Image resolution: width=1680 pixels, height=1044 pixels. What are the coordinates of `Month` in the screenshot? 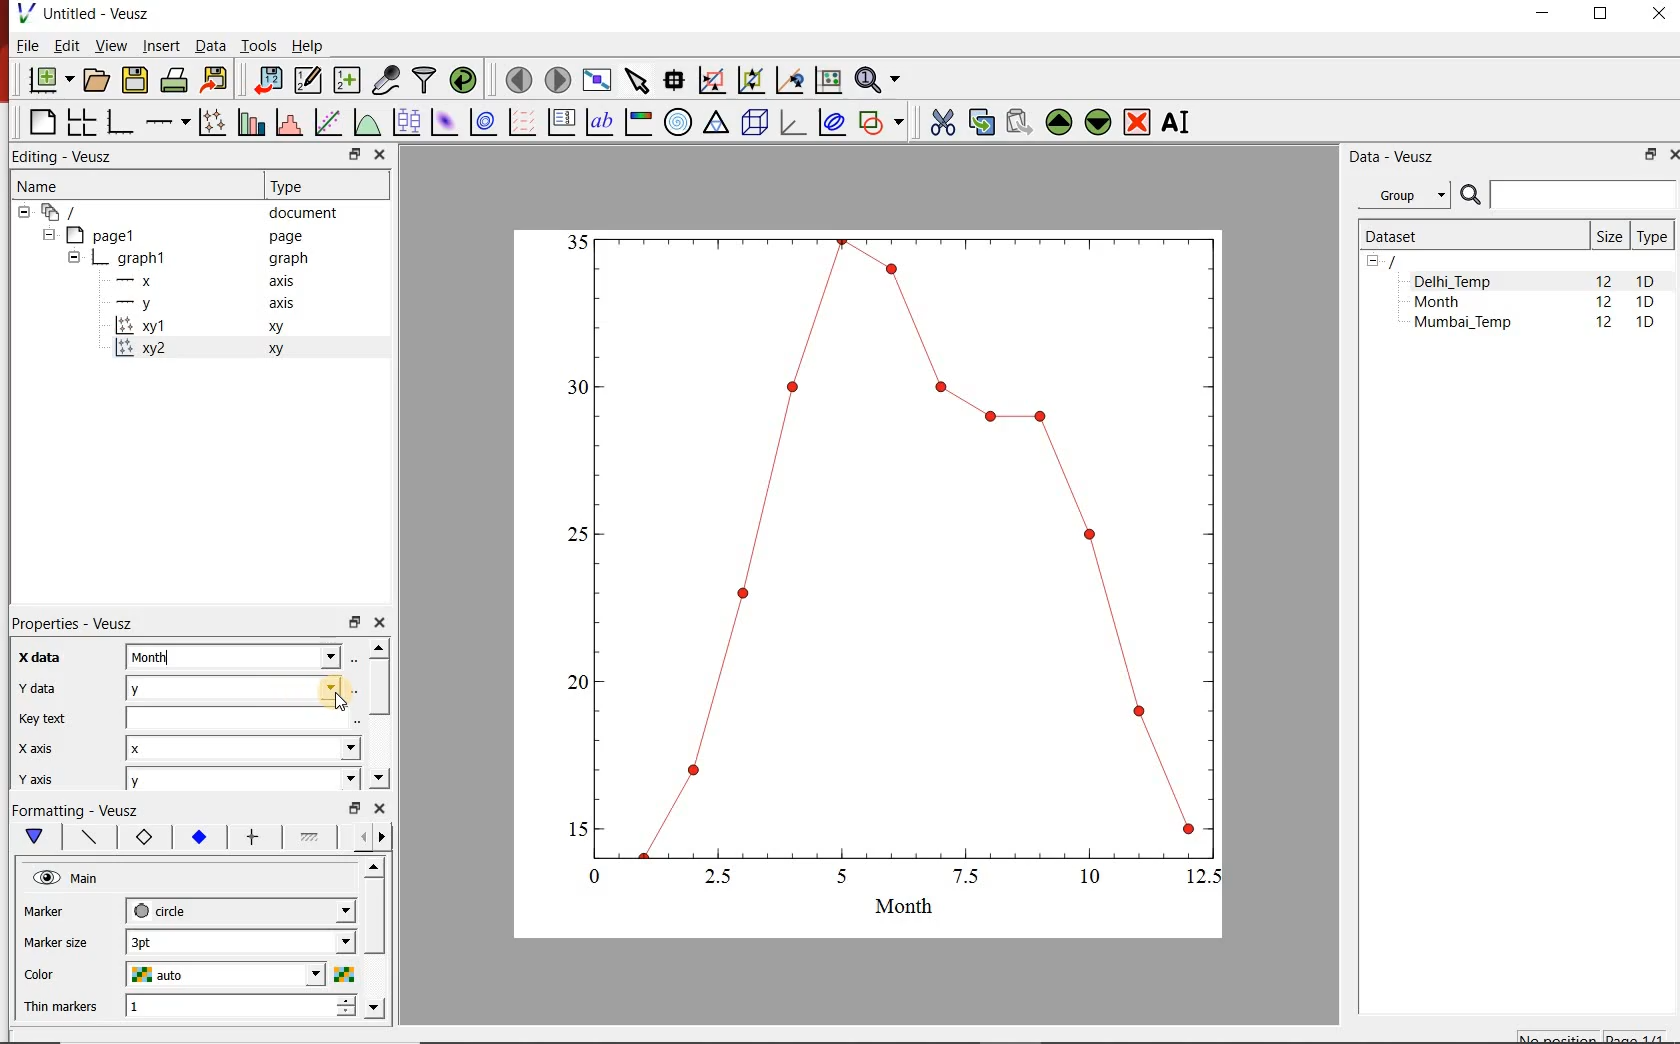 It's located at (1451, 302).